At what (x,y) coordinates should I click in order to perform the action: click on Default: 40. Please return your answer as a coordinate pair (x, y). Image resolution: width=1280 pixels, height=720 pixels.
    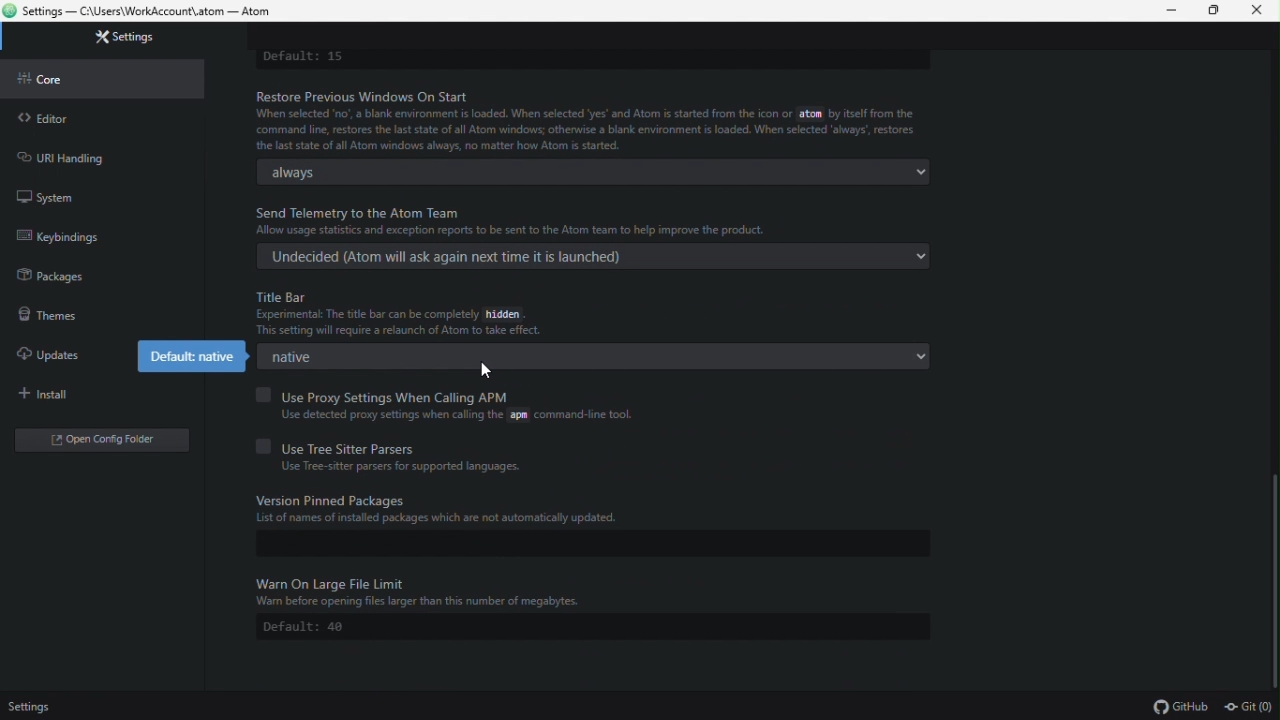
    Looking at the image, I should click on (308, 625).